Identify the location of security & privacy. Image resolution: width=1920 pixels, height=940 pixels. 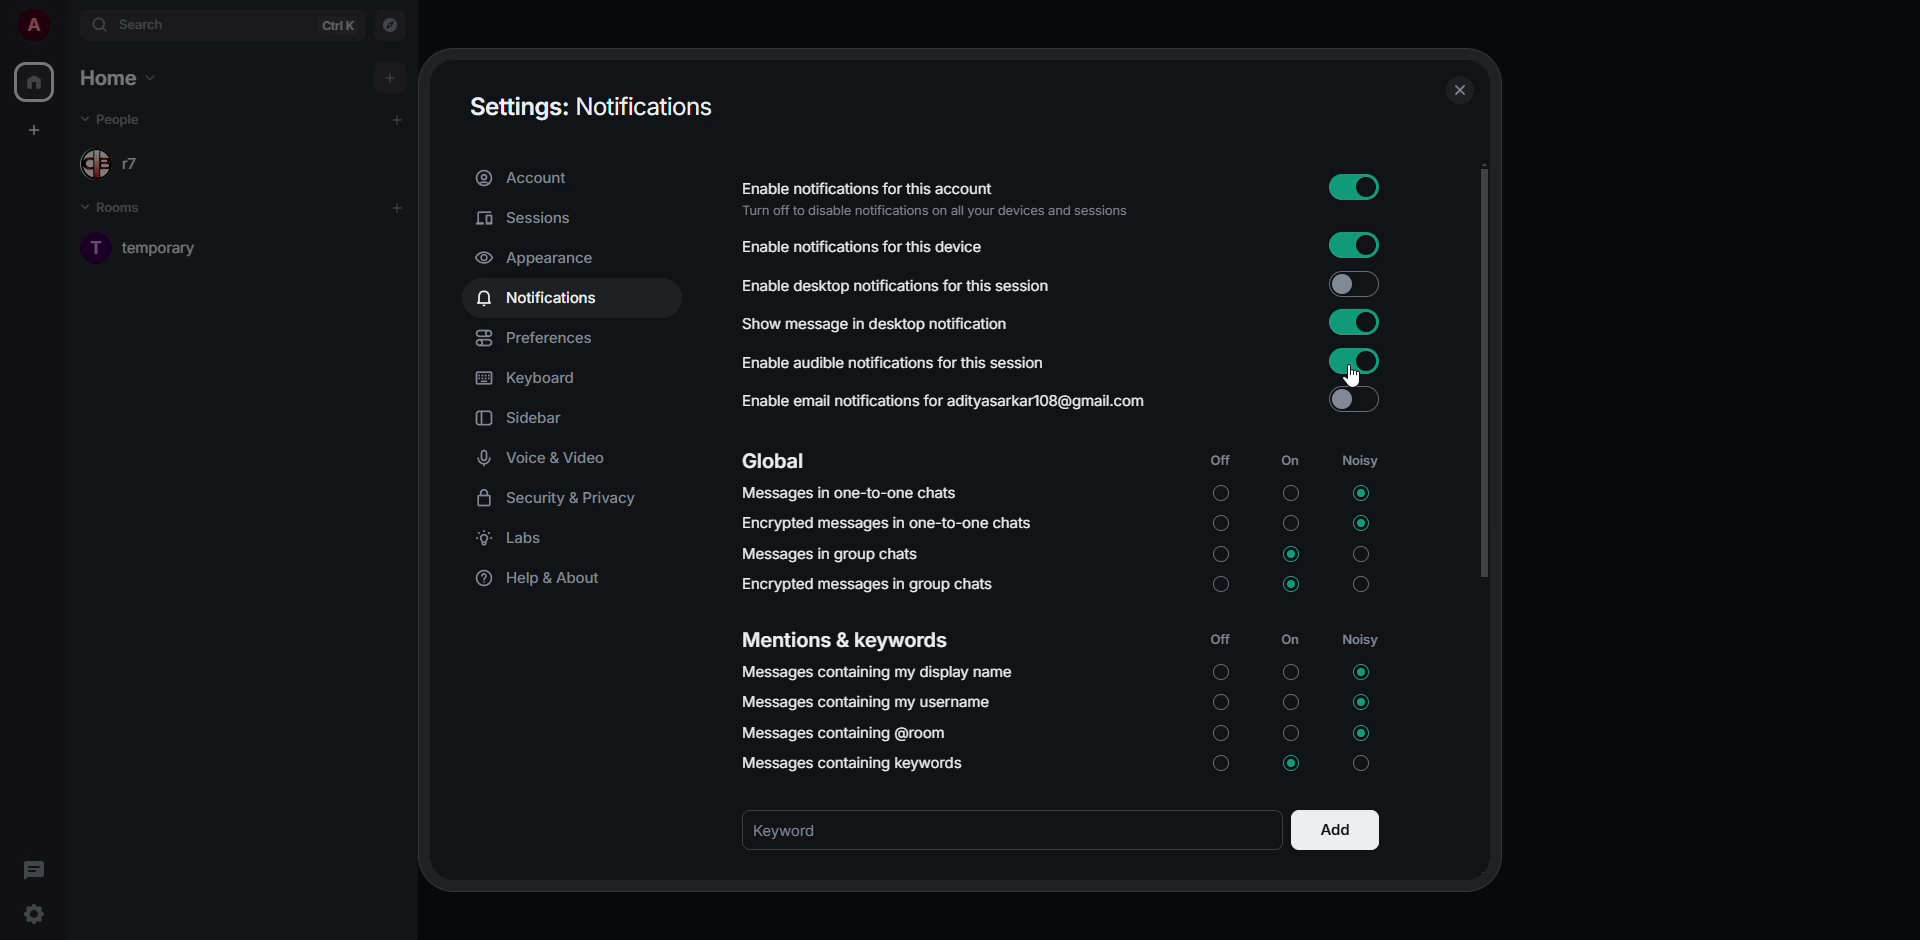
(565, 499).